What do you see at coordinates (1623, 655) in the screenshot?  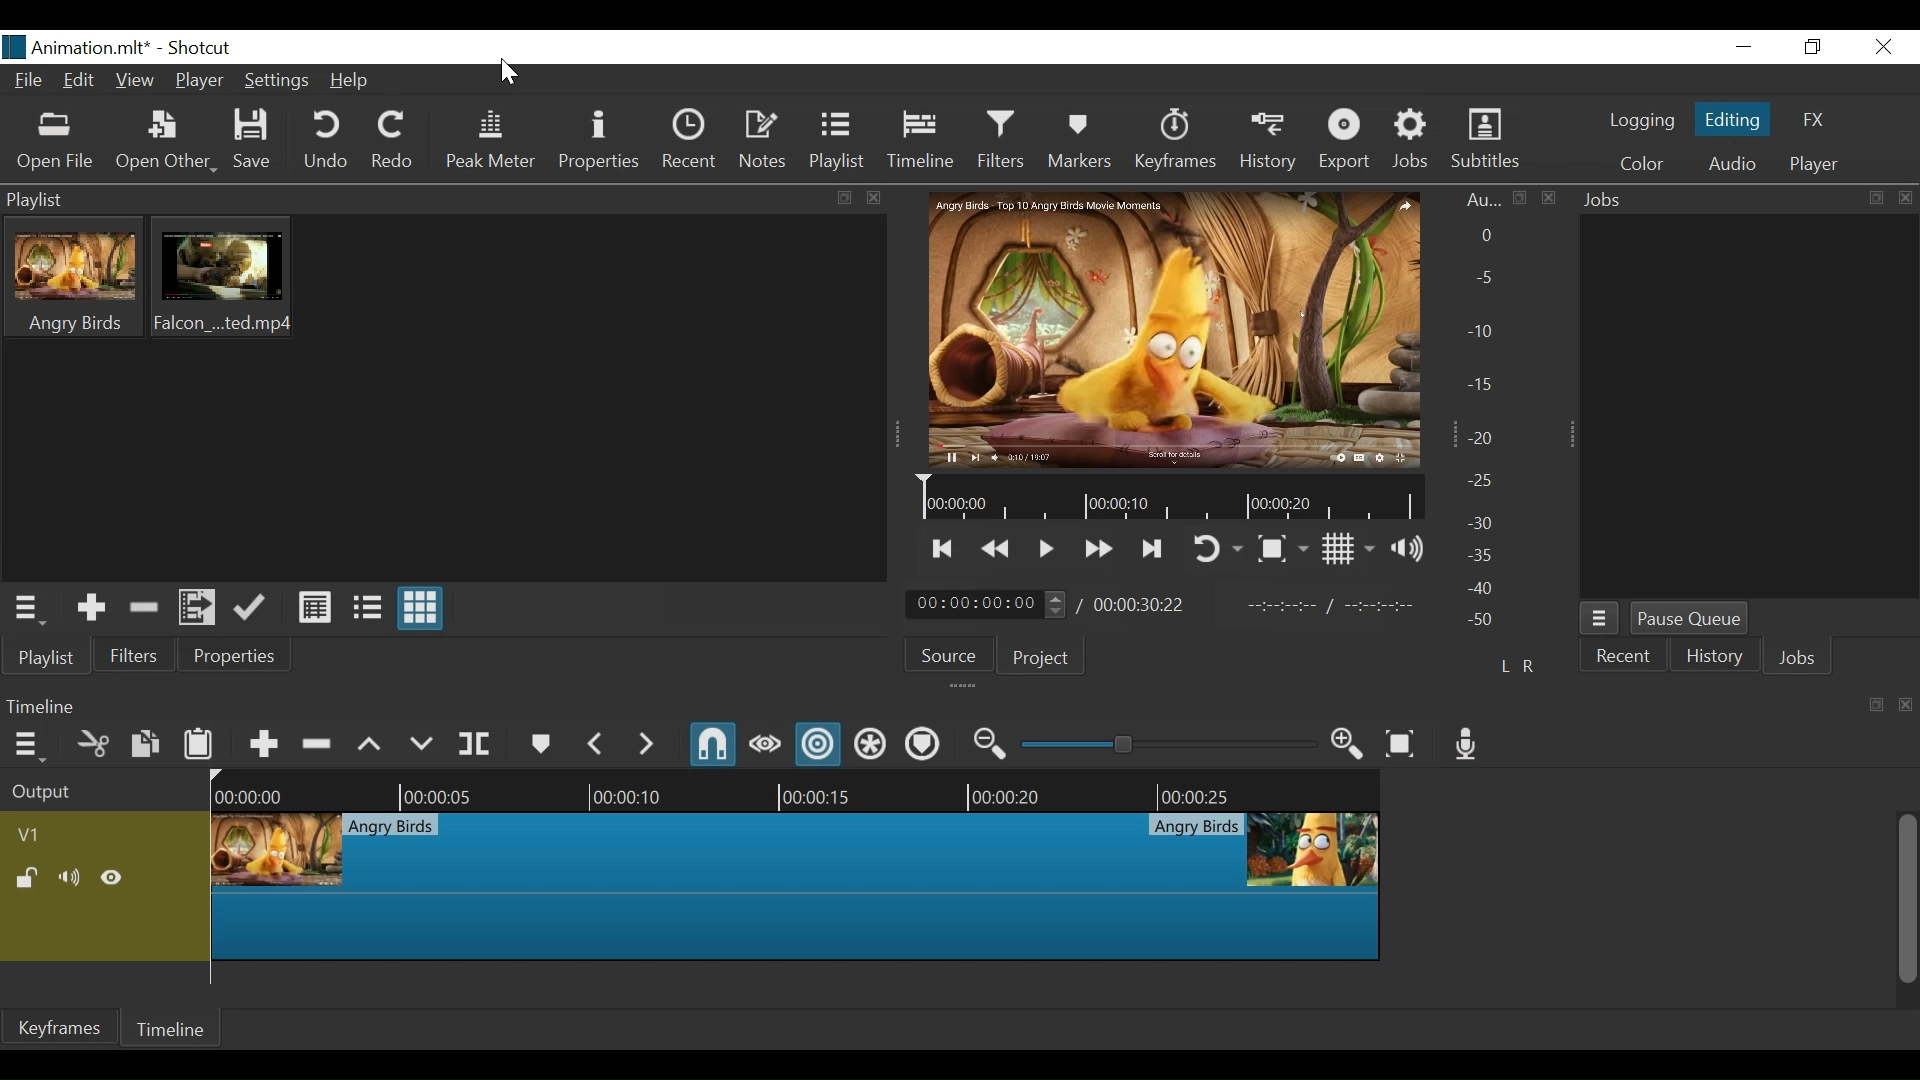 I see `Recent` at bounding box center [1623, 655].